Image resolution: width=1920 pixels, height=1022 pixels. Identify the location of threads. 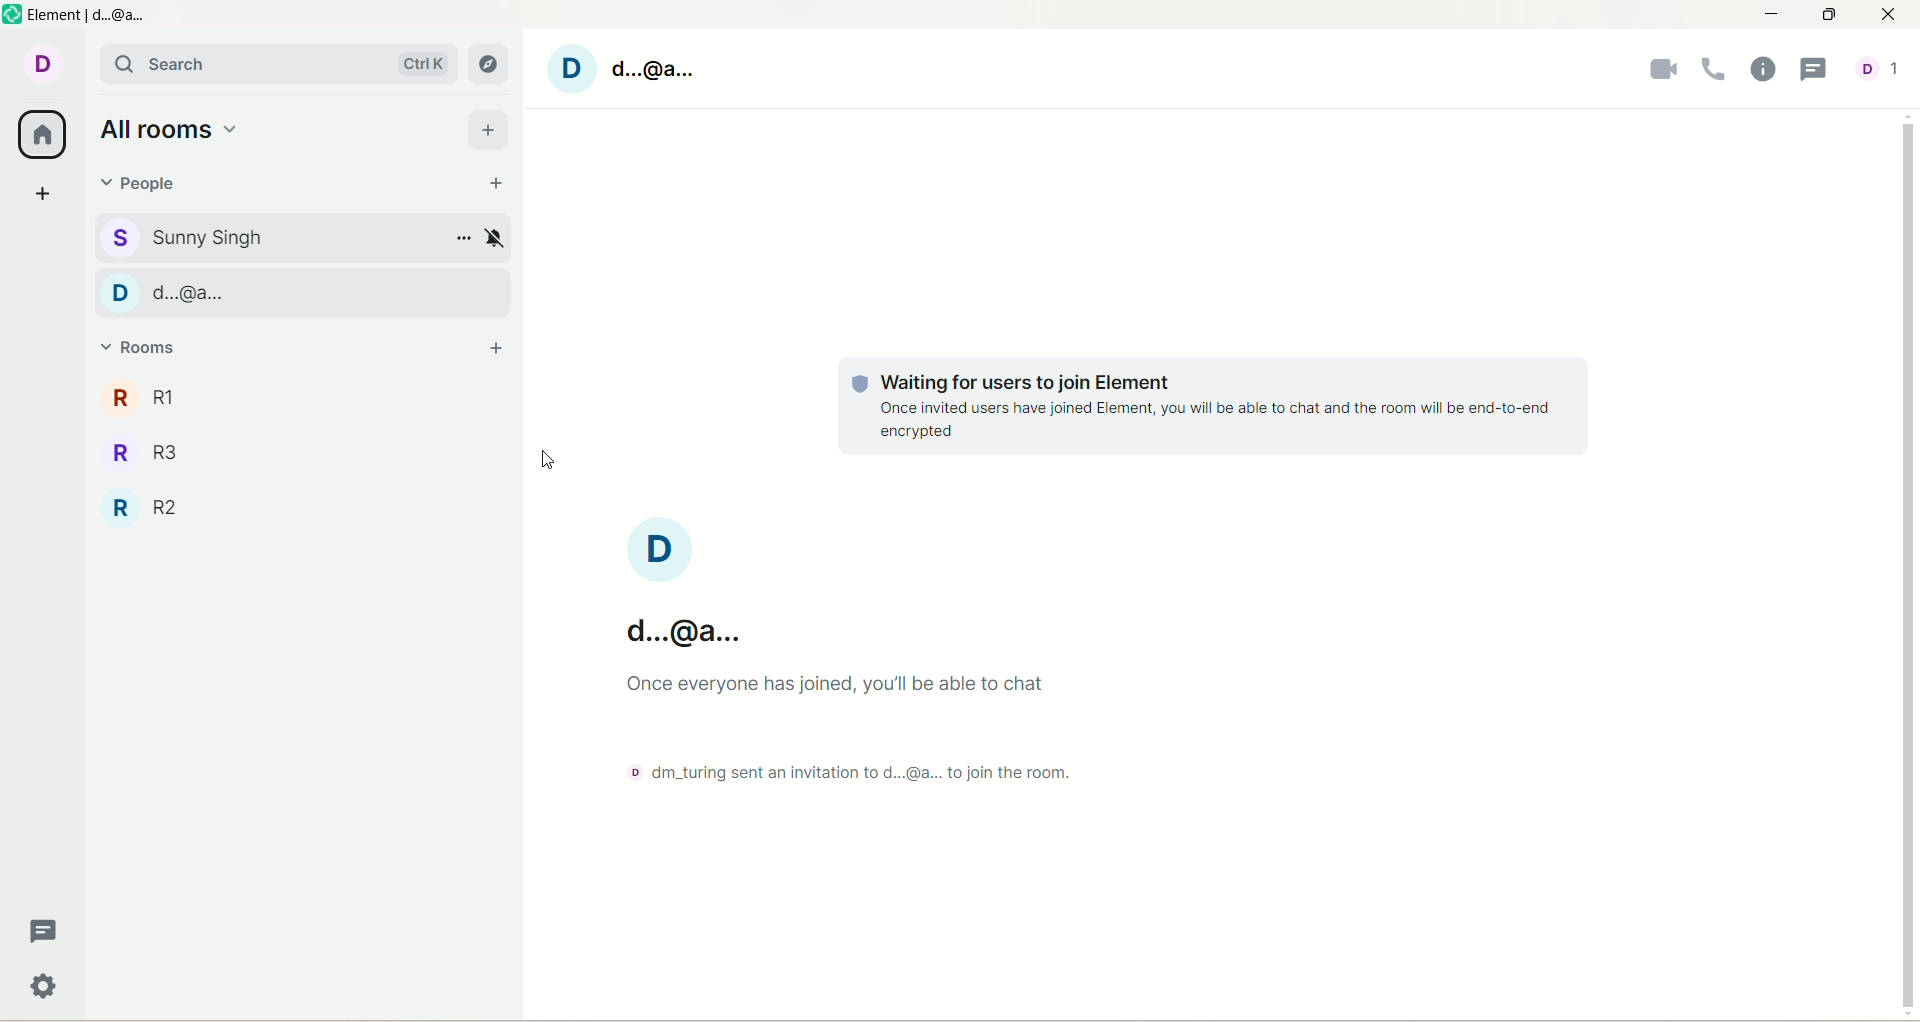
(46, 929).